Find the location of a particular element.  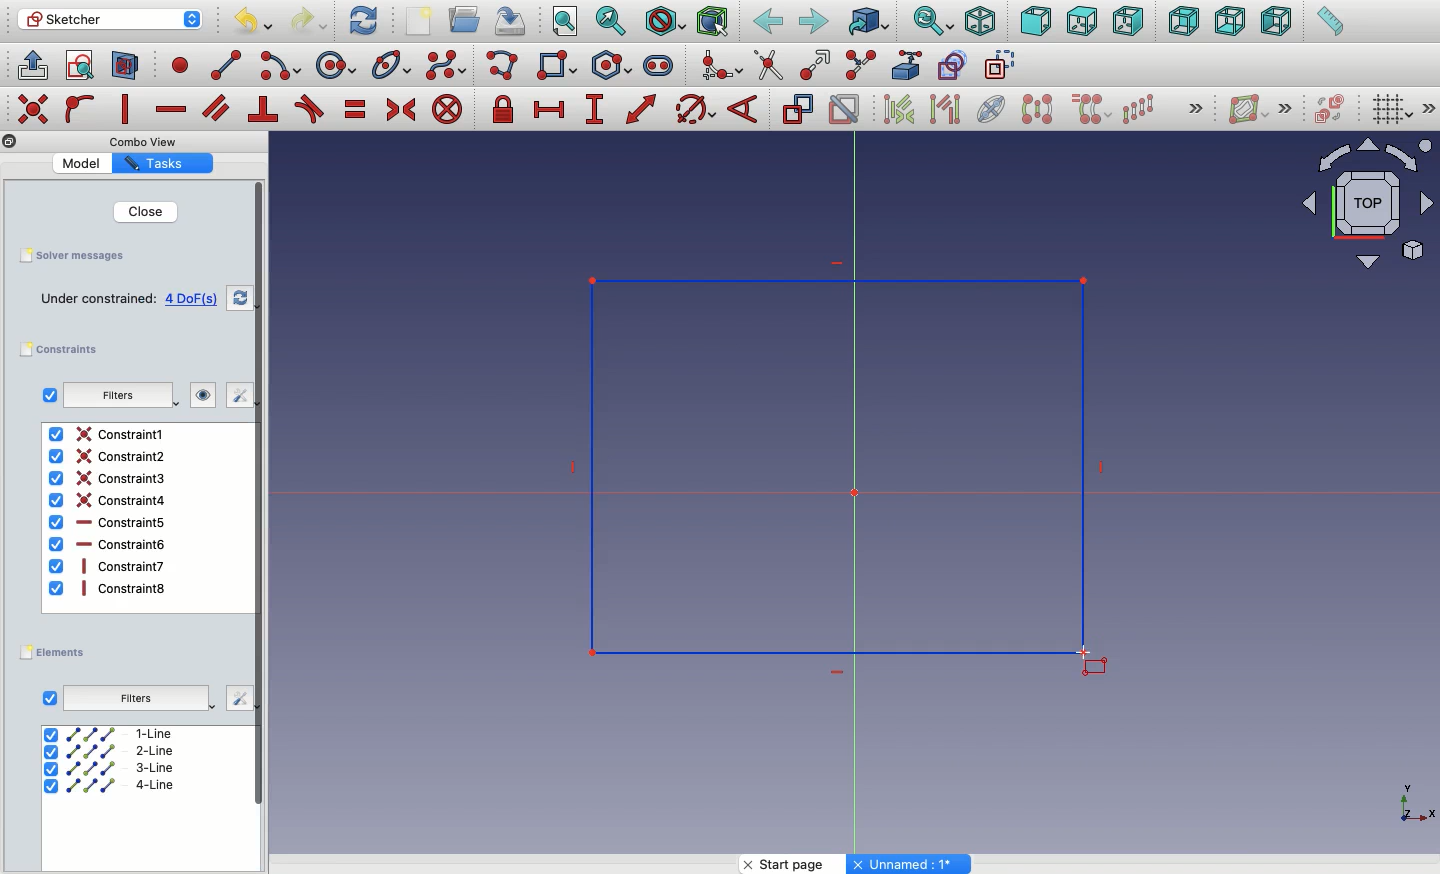

Start page is located at coordinates (795, 864).